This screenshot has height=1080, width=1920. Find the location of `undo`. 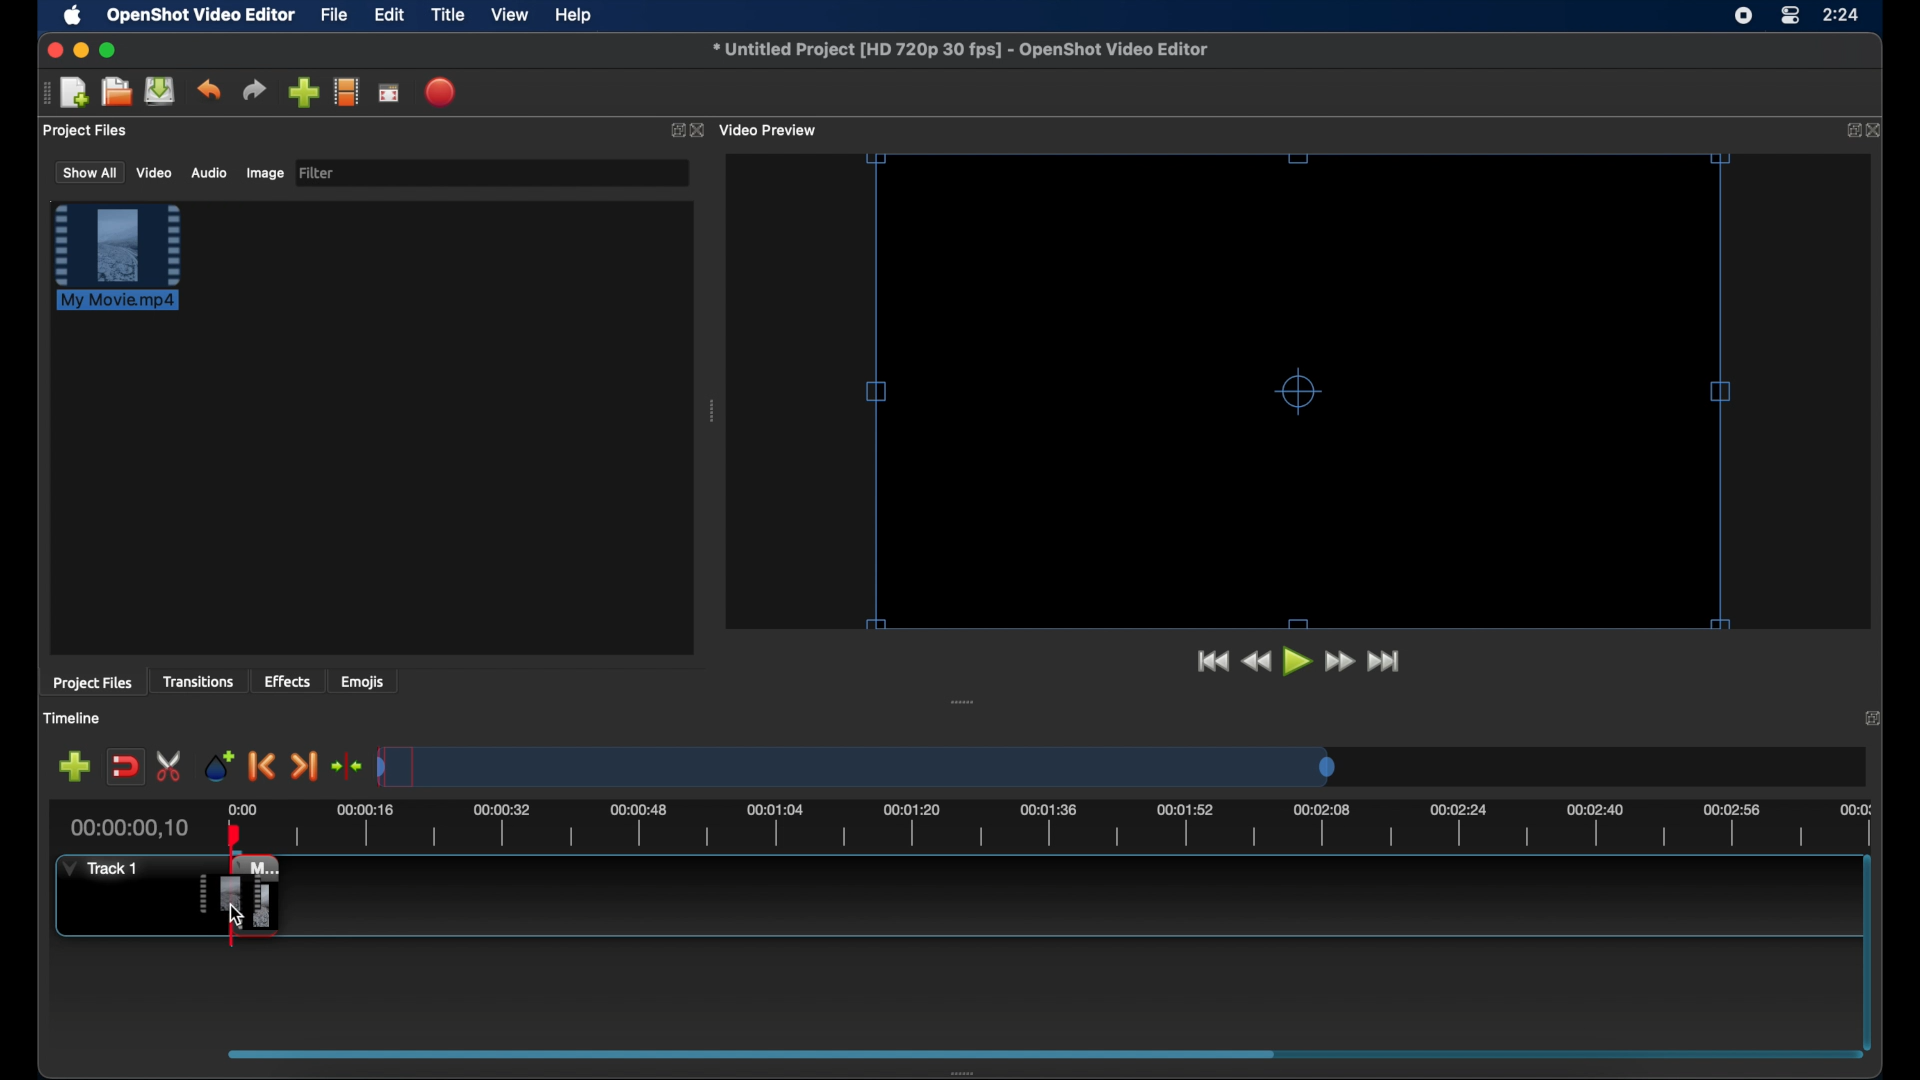

undo is located at coordinates (208, 90).